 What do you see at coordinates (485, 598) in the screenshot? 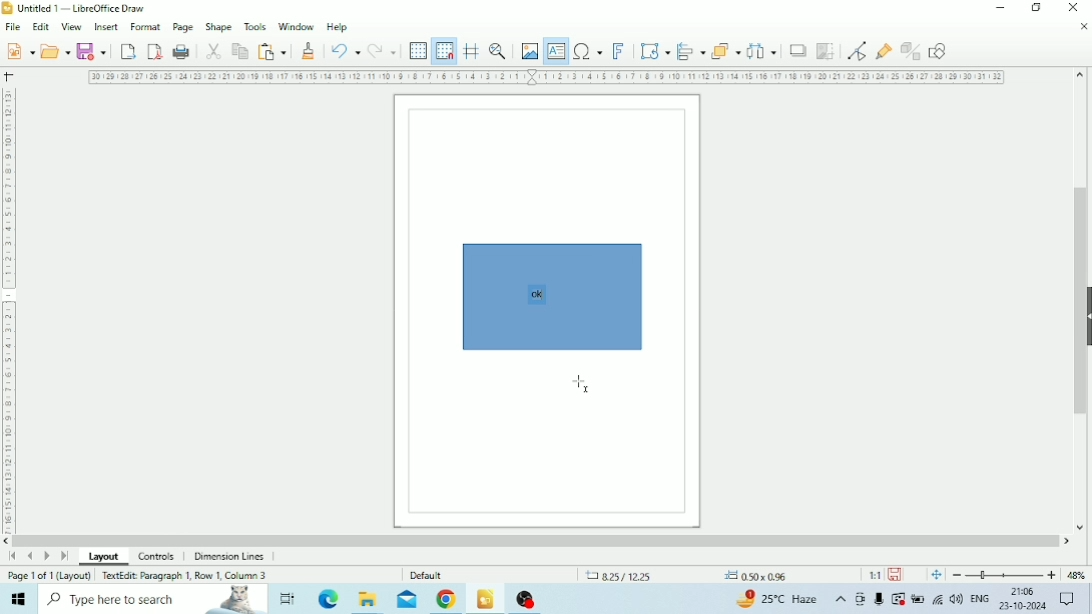
I see `LibreOffice Draw` at bounding box center [485, 598].